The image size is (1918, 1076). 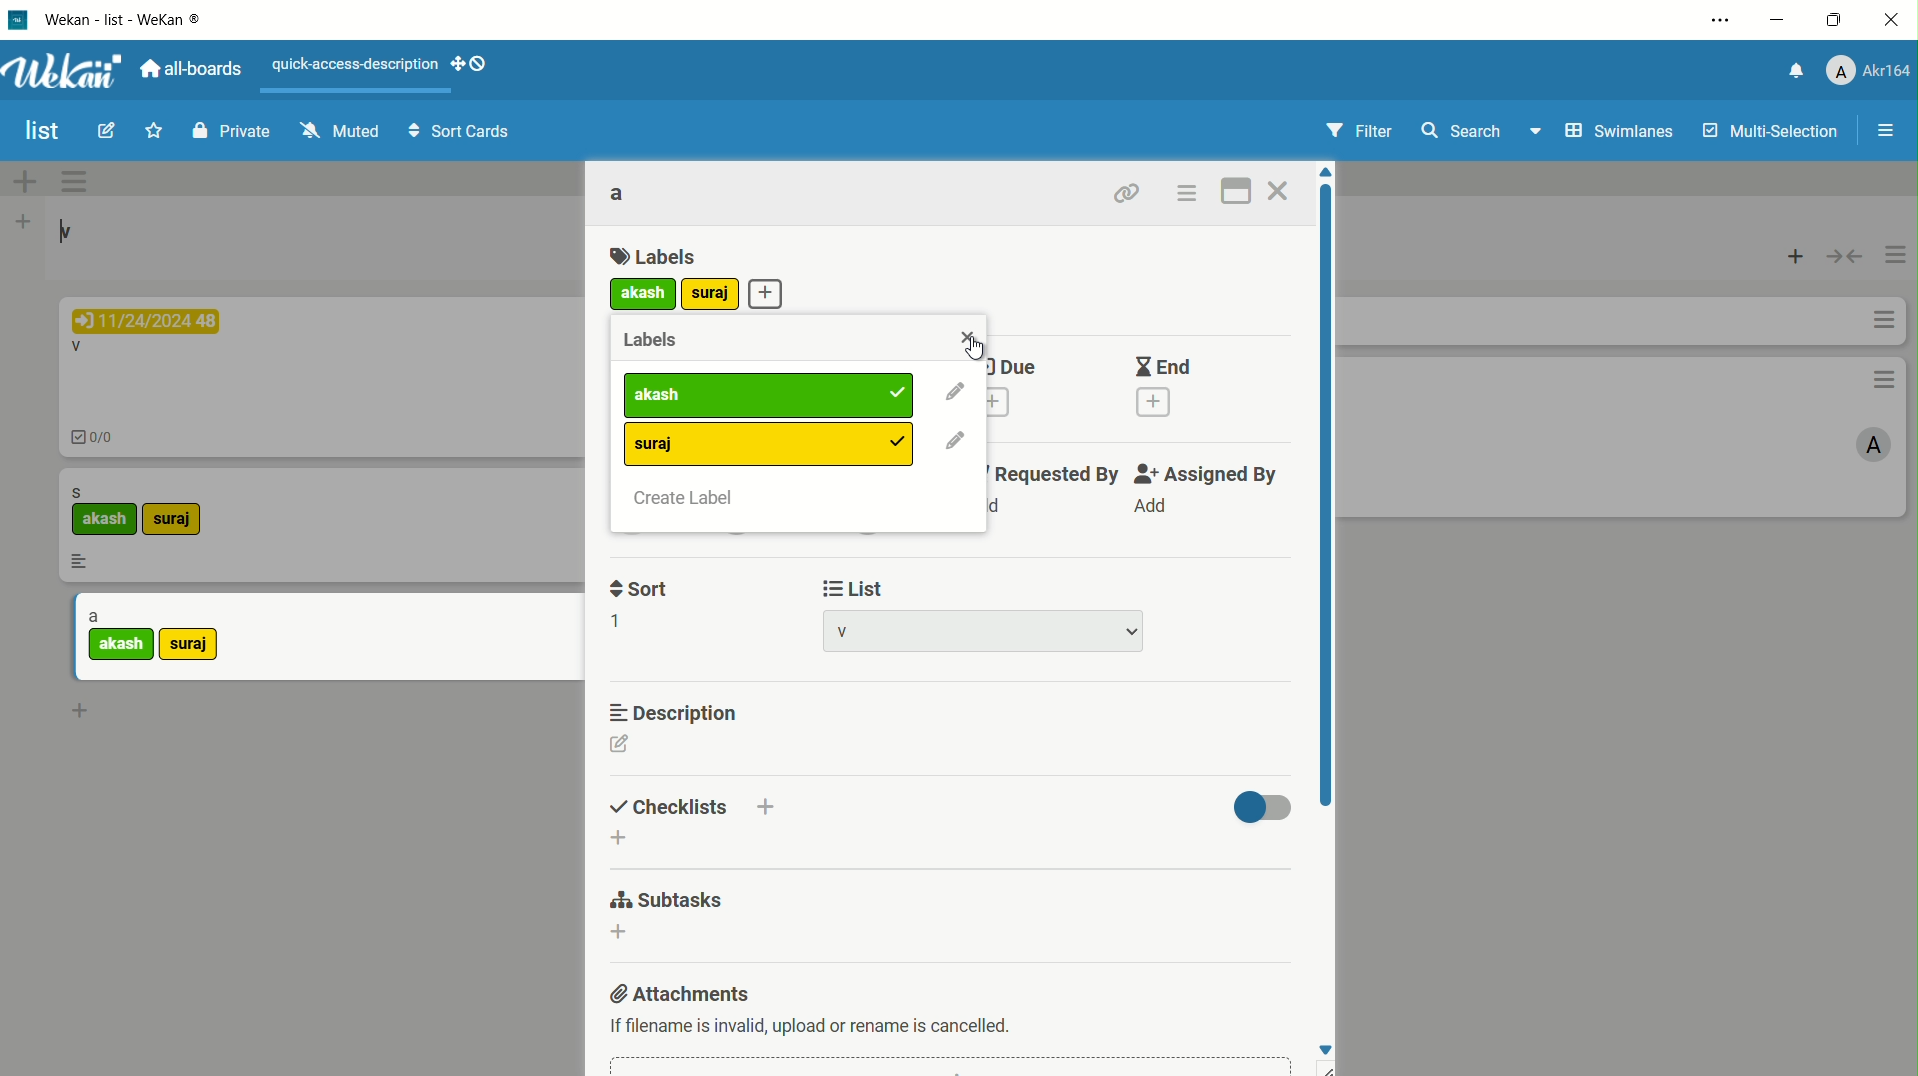 I want to click on private, so click(x=228, y=134).